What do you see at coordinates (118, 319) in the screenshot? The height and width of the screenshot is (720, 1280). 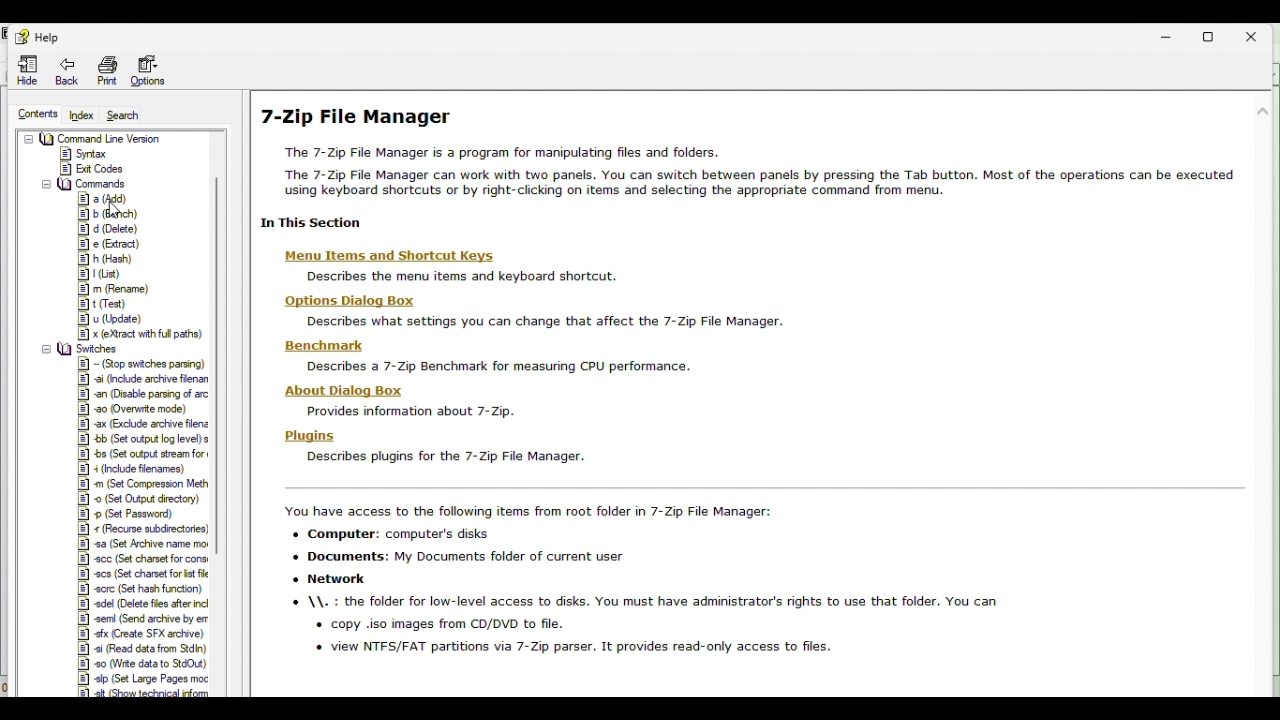 I see `u` at bounding box center [118, 319].